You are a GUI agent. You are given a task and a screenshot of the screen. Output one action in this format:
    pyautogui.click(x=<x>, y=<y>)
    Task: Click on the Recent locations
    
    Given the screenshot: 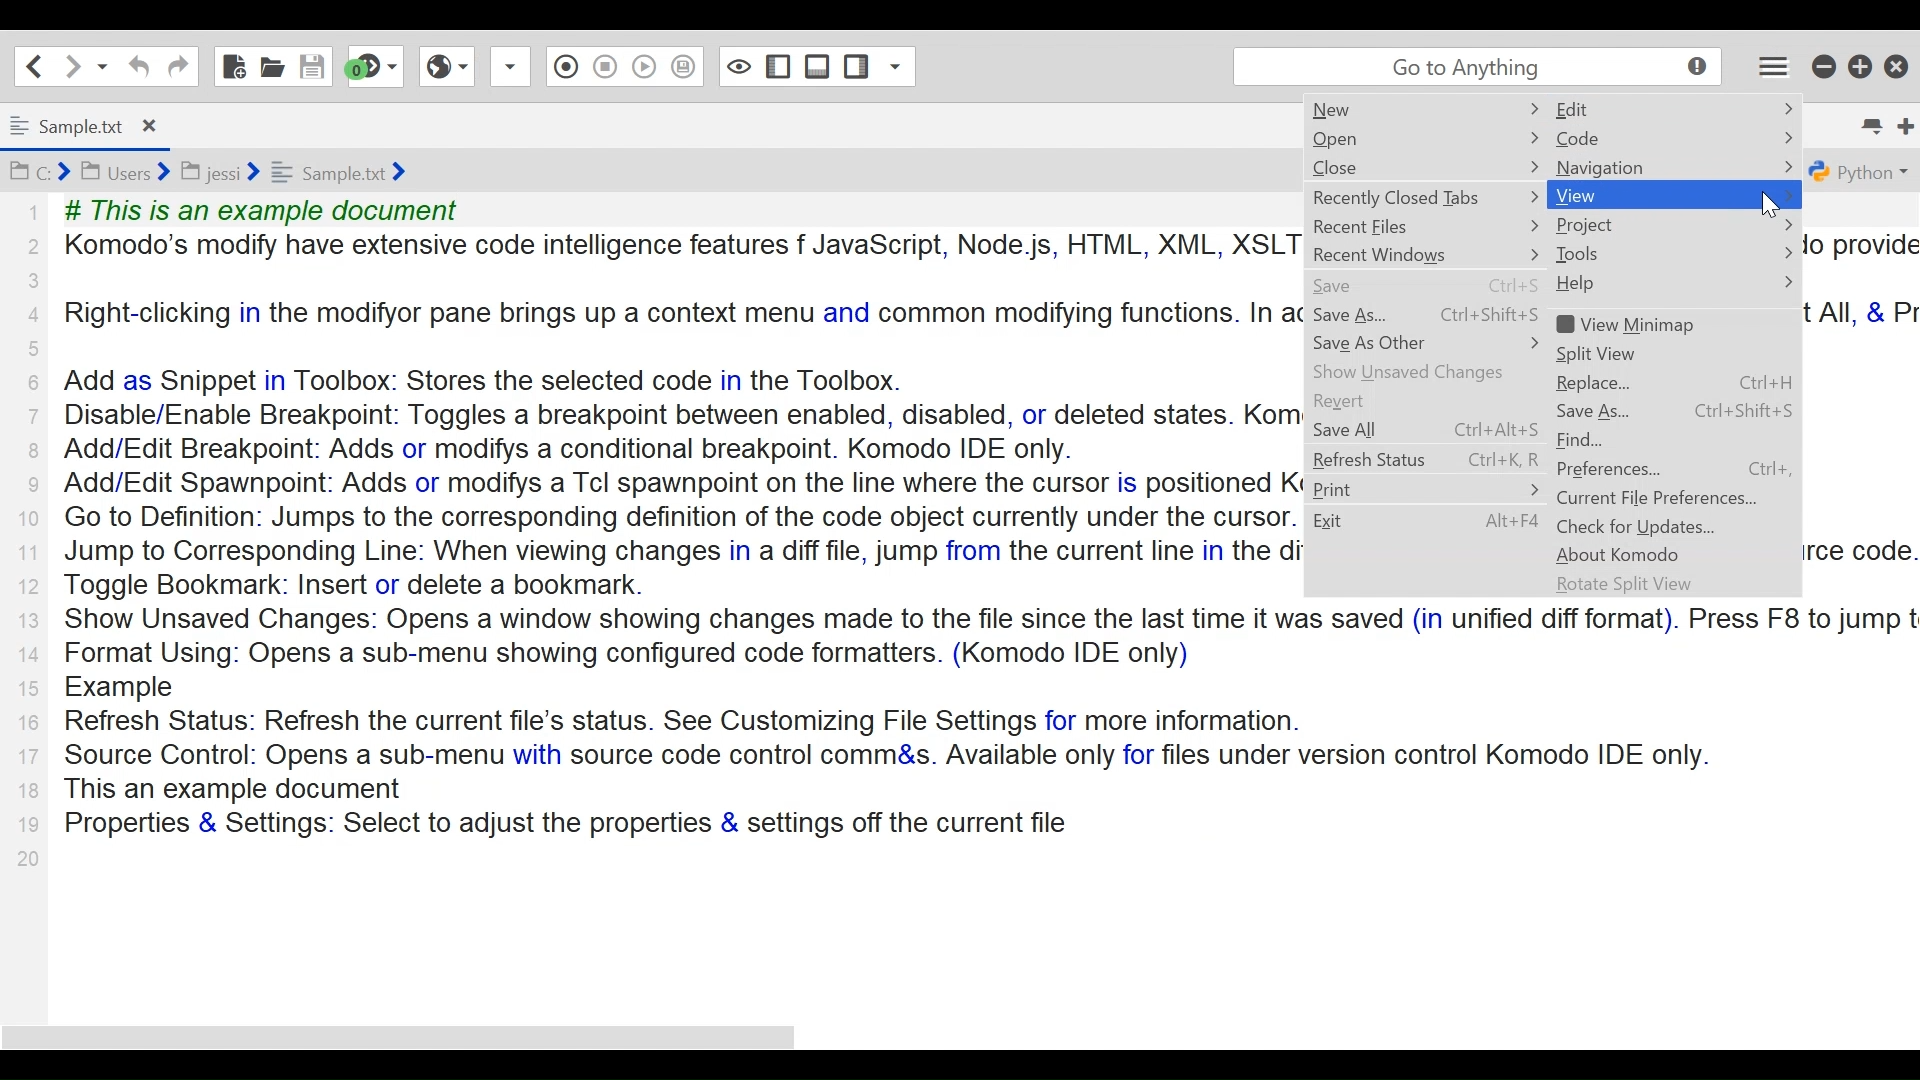 What is the action you would take?
    pyautogui.click(x=101, y=65)
    